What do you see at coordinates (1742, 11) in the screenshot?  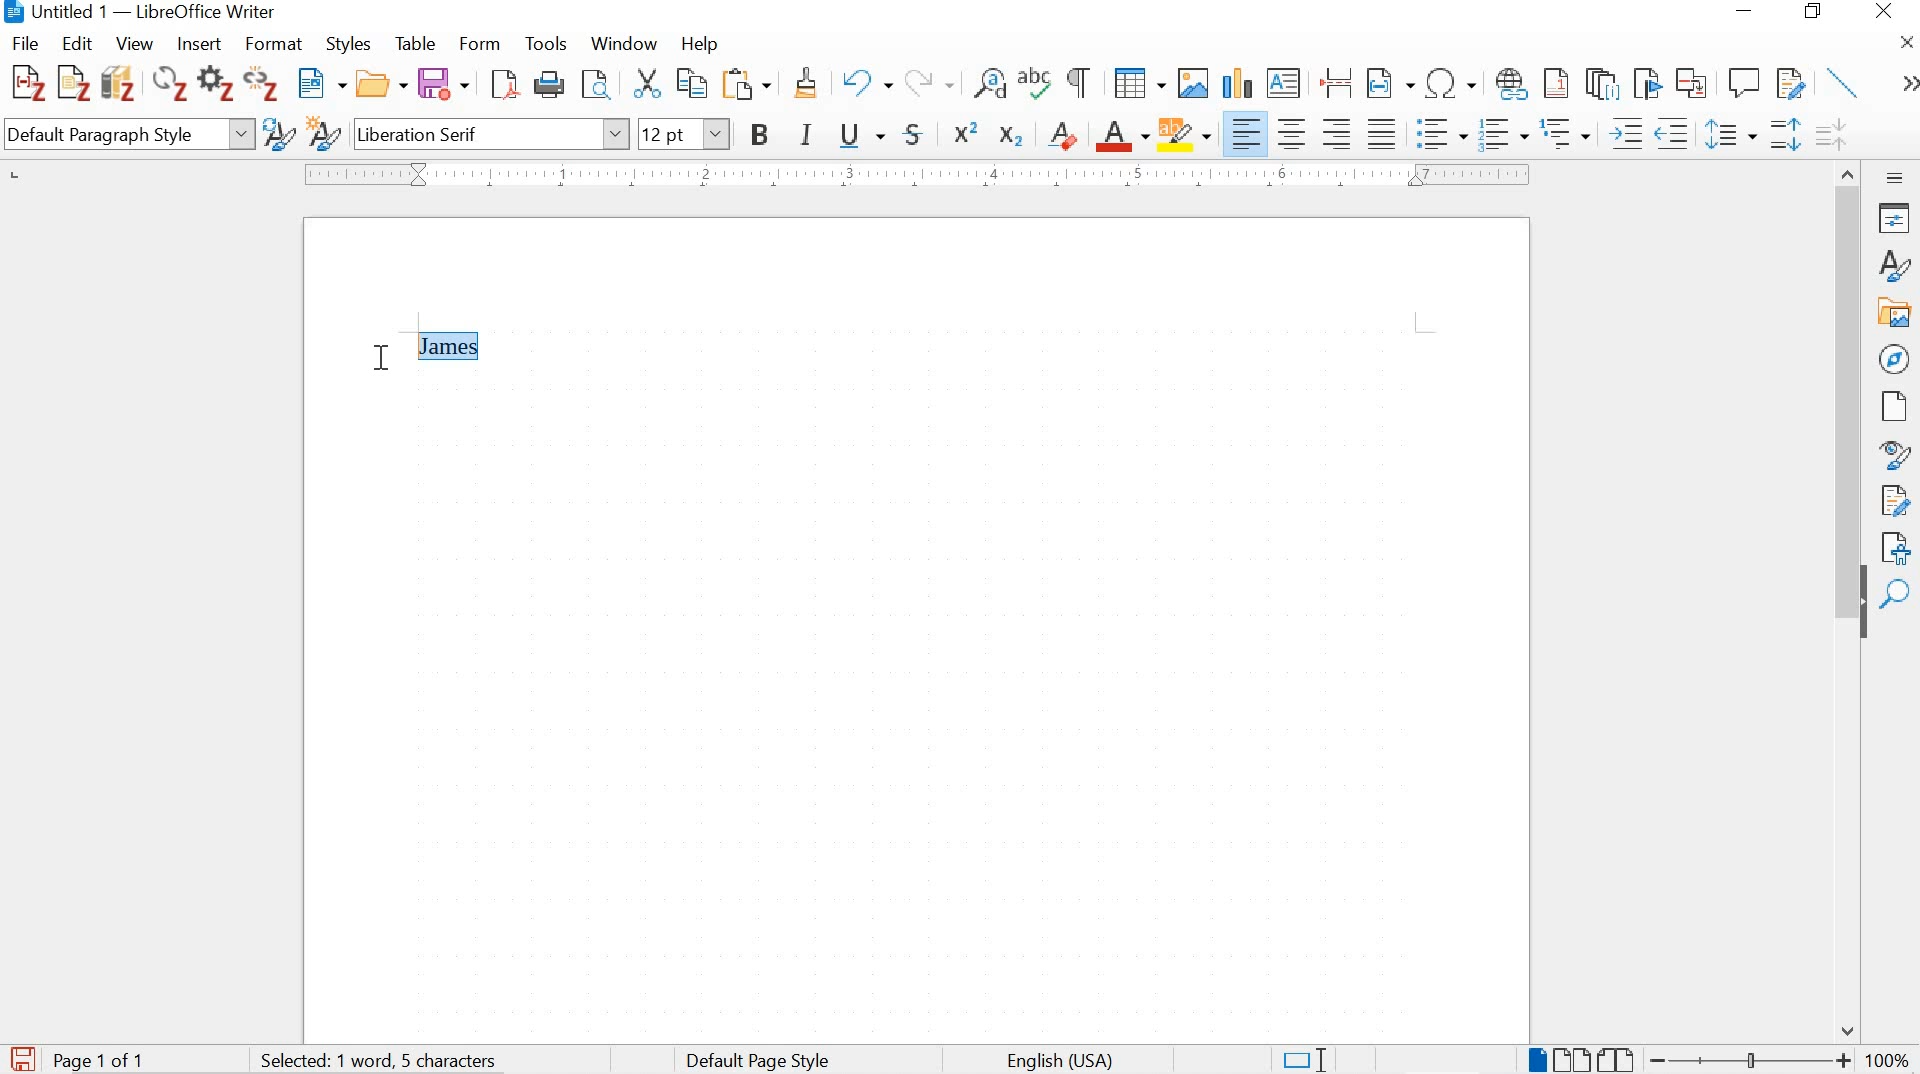 I see `minimize` at bounding box center [1742, 11].